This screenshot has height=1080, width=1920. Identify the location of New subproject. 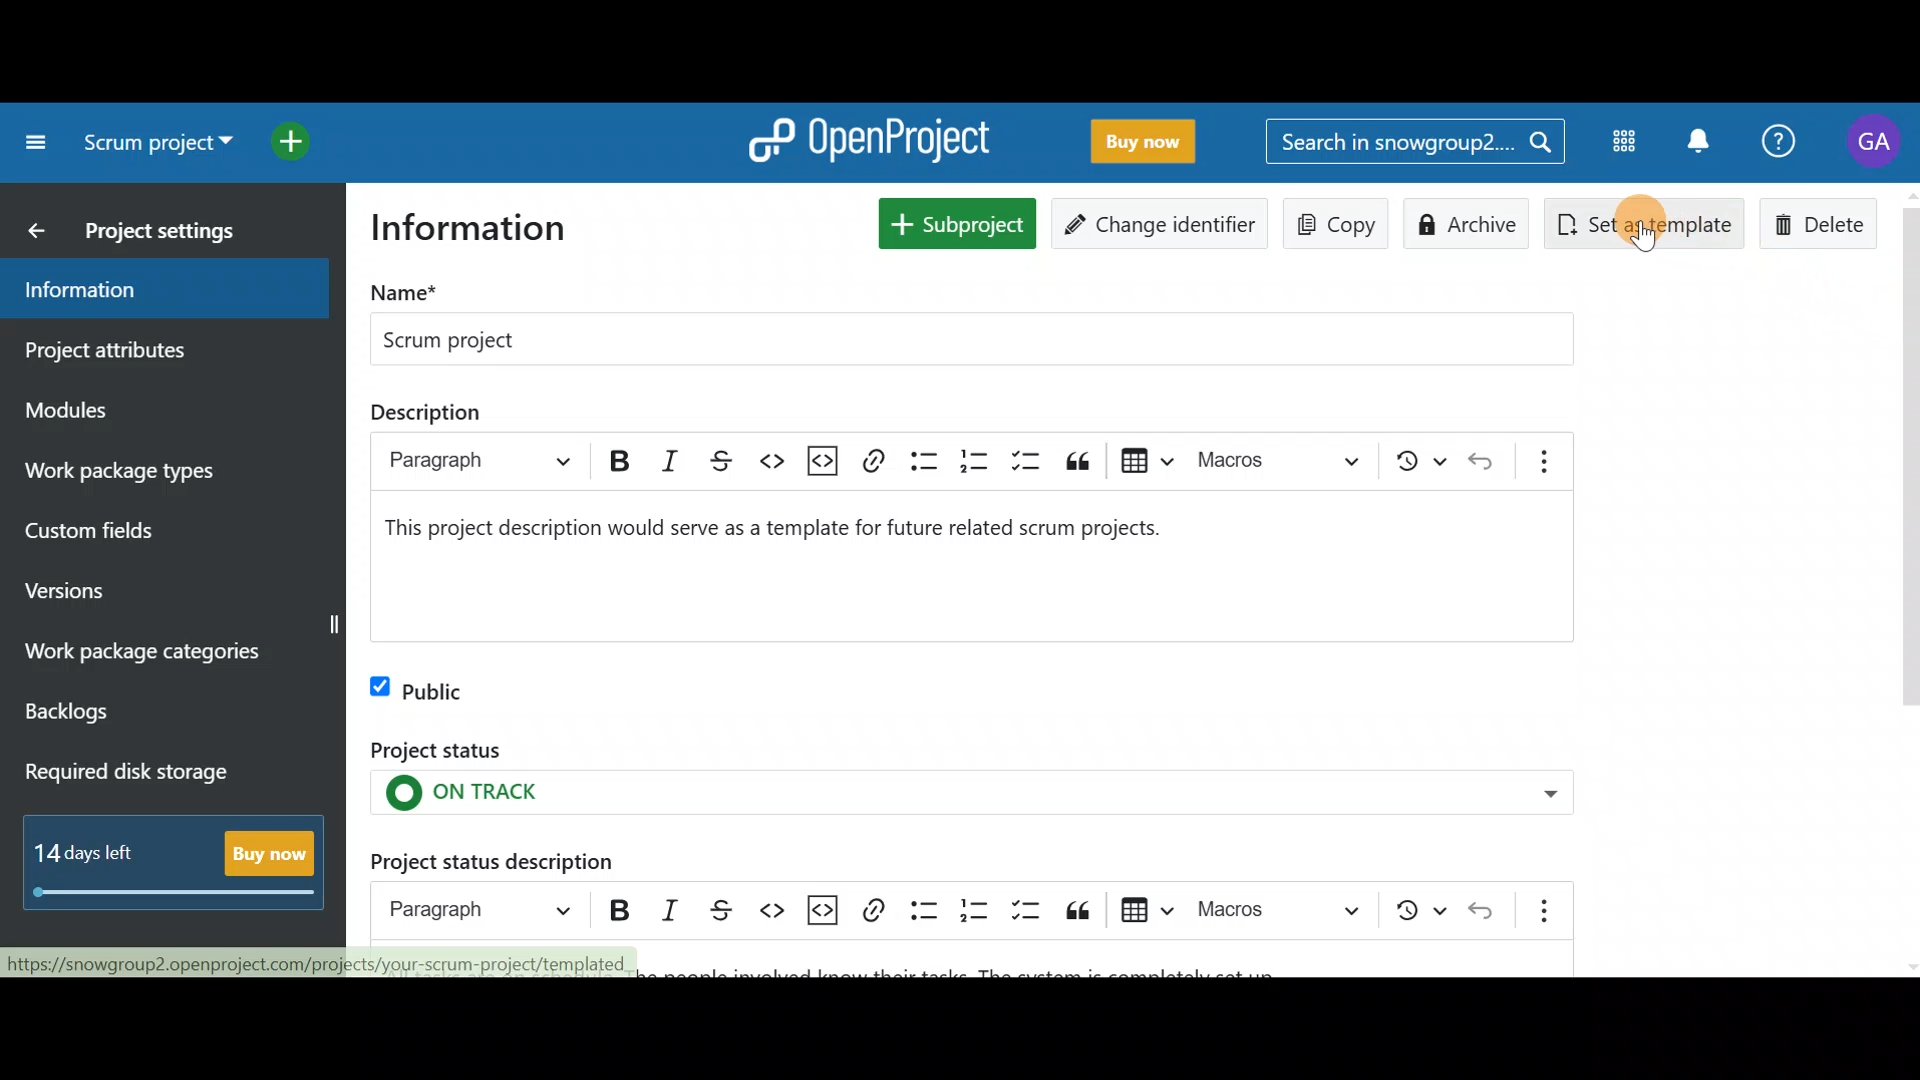
(954, 221).